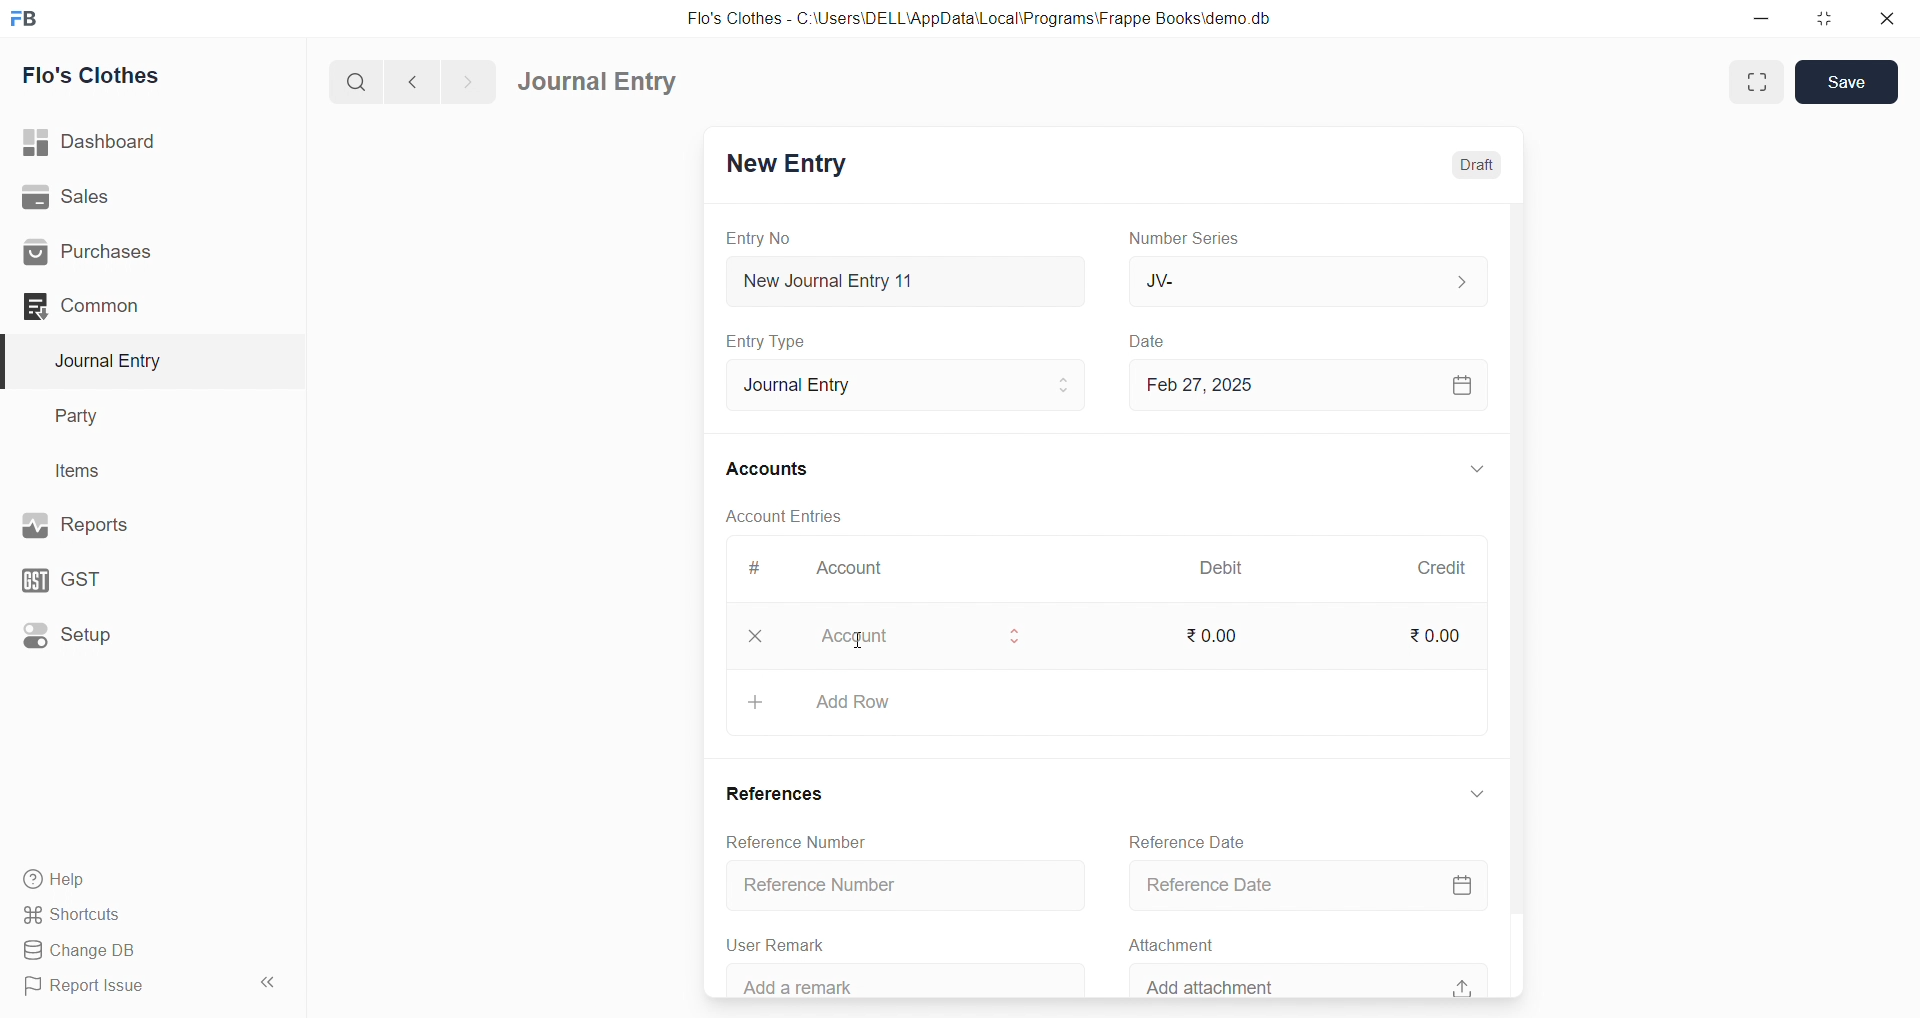 The width and height of the screenshot is (1920, 1018). Describe the element at coordinates (120, 990) in the screenshot. I see `Report Issue` at that location.